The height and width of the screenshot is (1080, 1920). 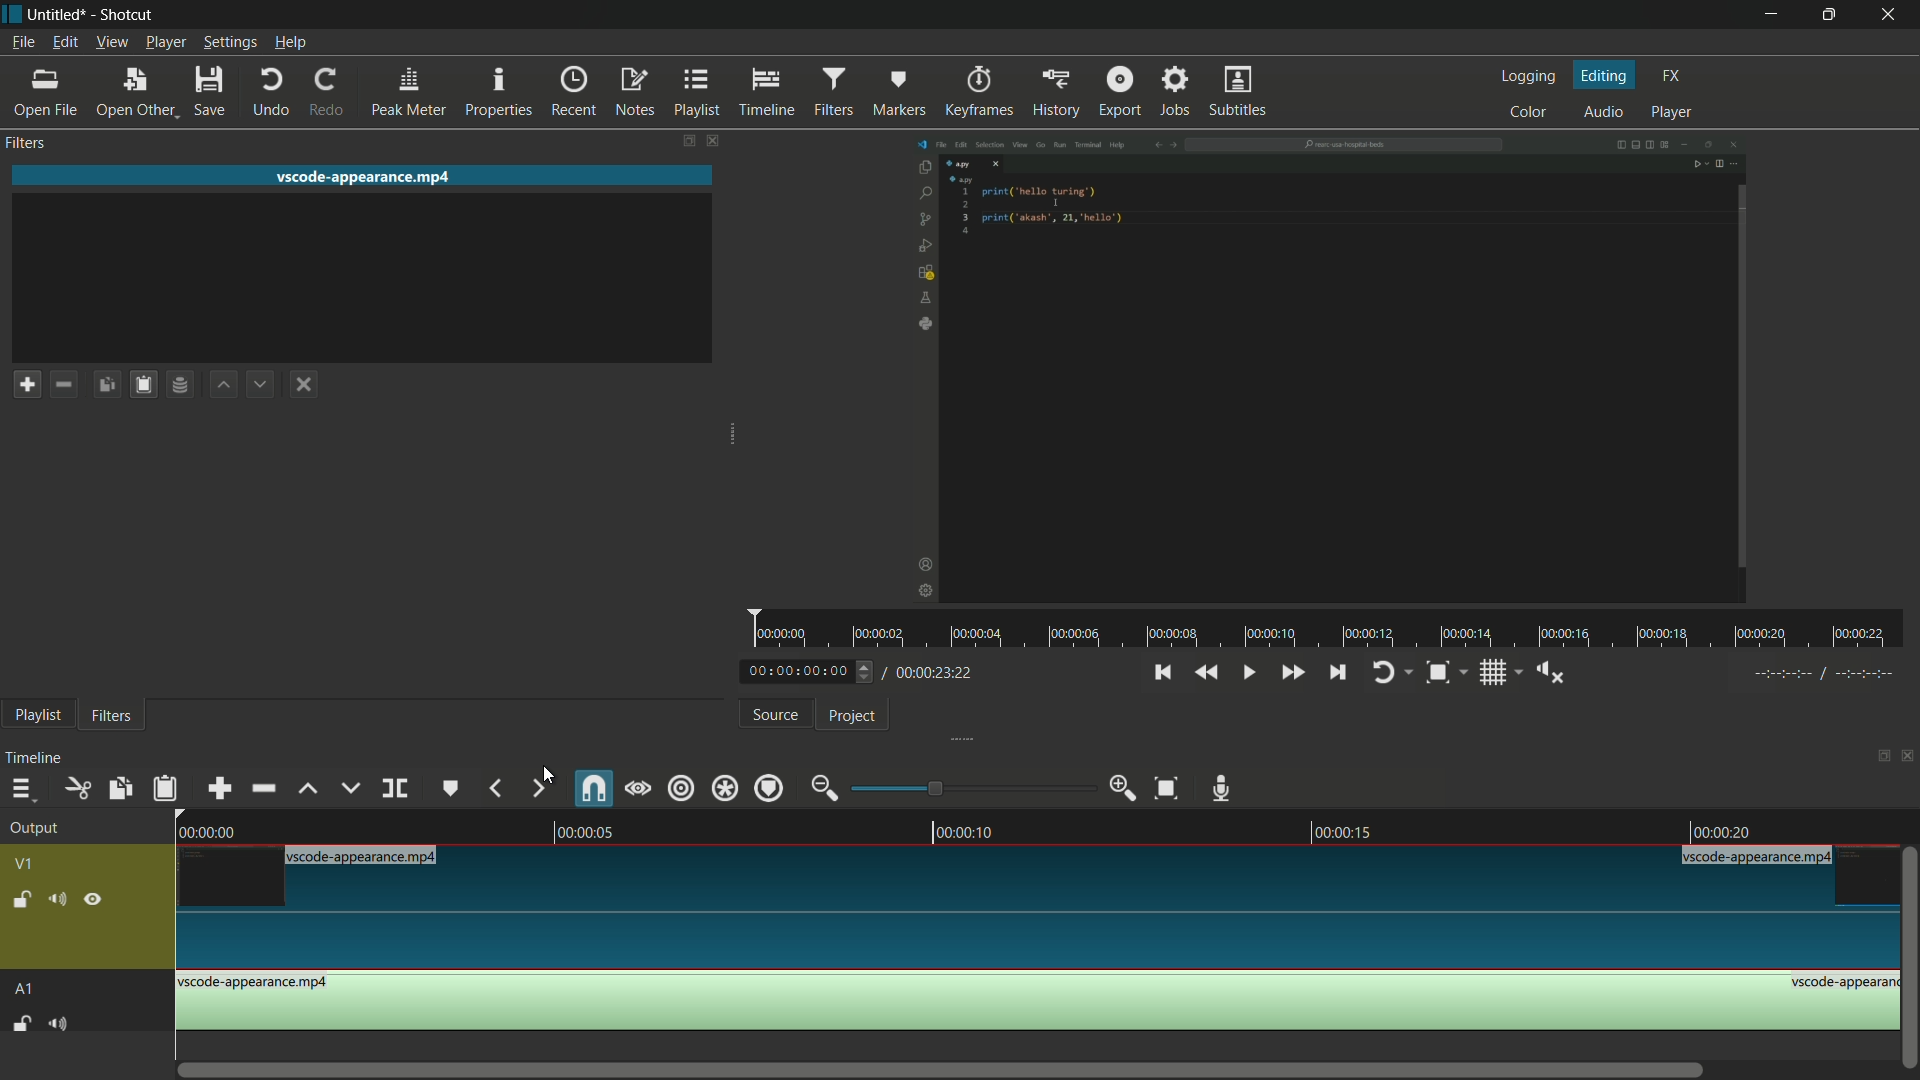 What do you see at coordinates (1546, 674) in the screenshot?
I see `show volume control` at bounding box center [1546, 674].